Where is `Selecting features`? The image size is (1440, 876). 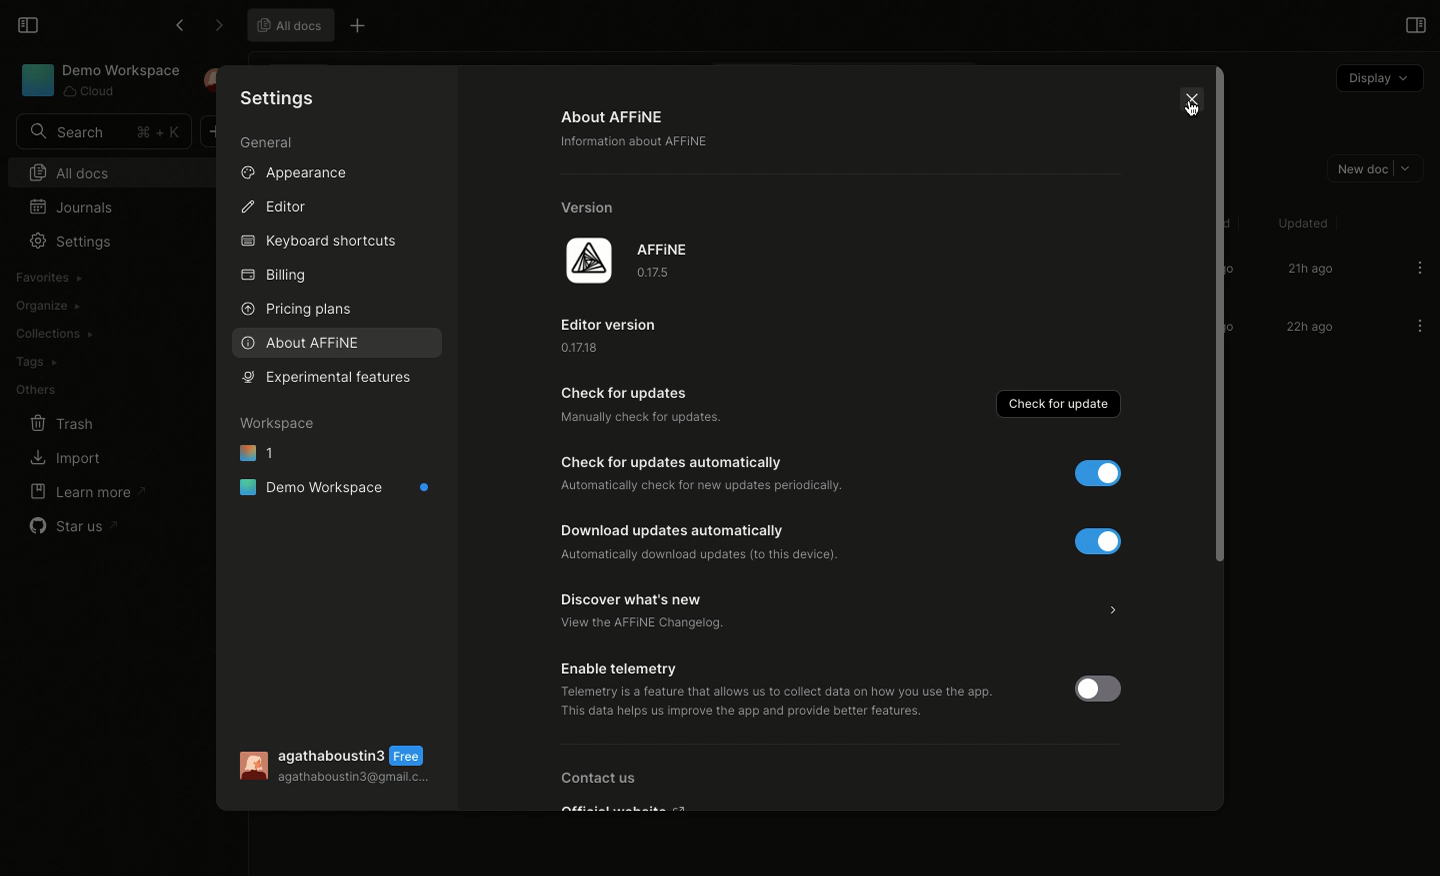 Selecting features is located at coordinates (336, 377).